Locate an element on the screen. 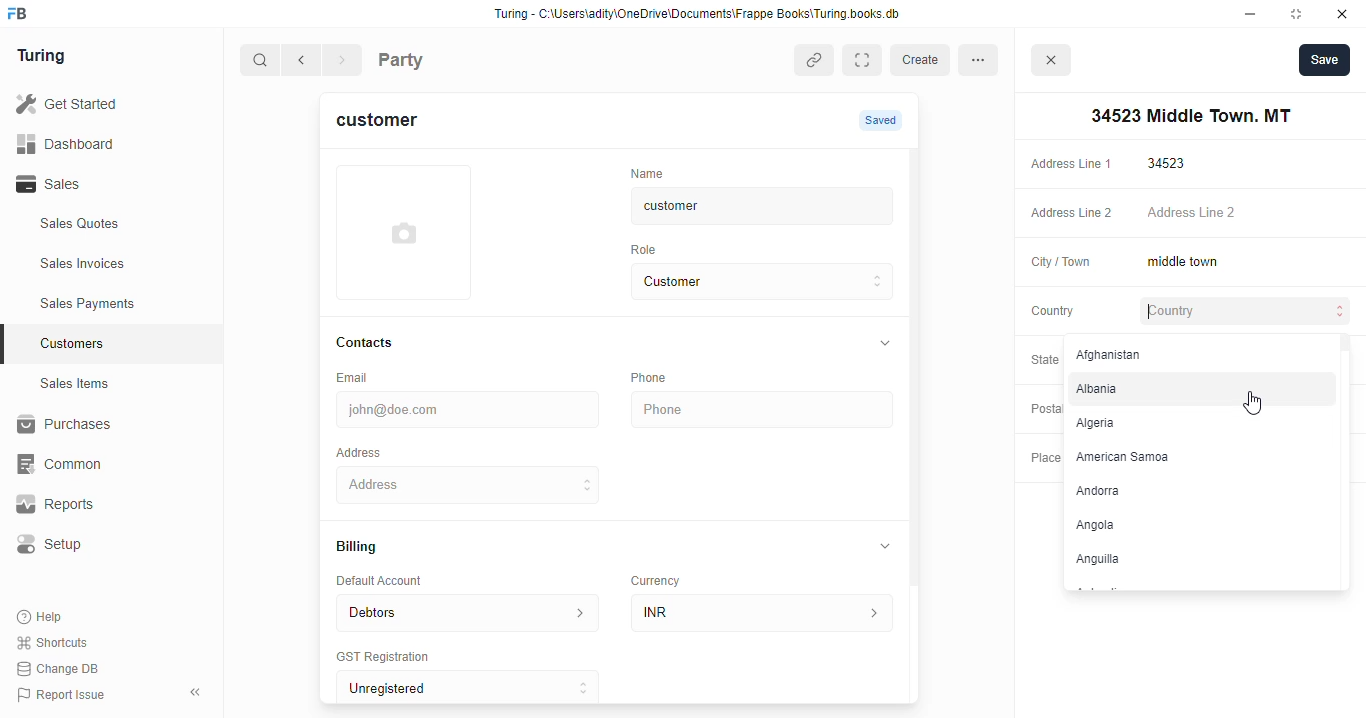 This screenshot has height=718, width=1366. Setup is located at coordinates (101, 544).